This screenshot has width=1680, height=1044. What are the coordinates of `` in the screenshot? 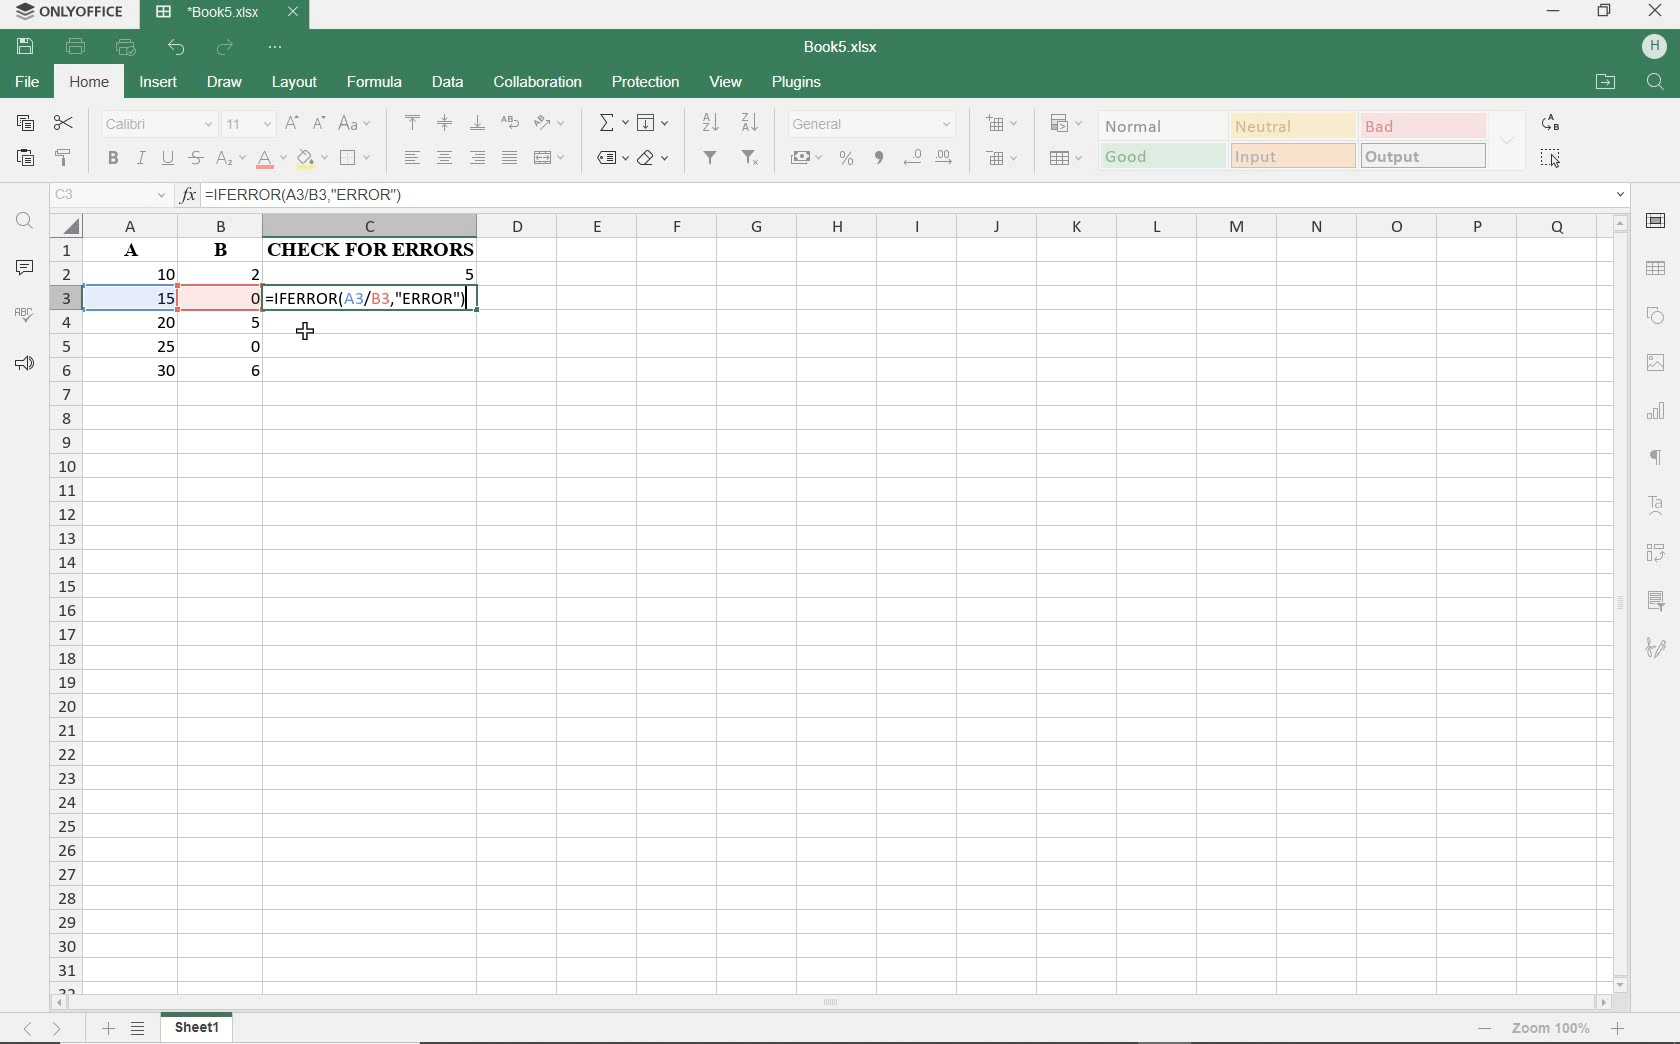 It's located at (1657, 649).